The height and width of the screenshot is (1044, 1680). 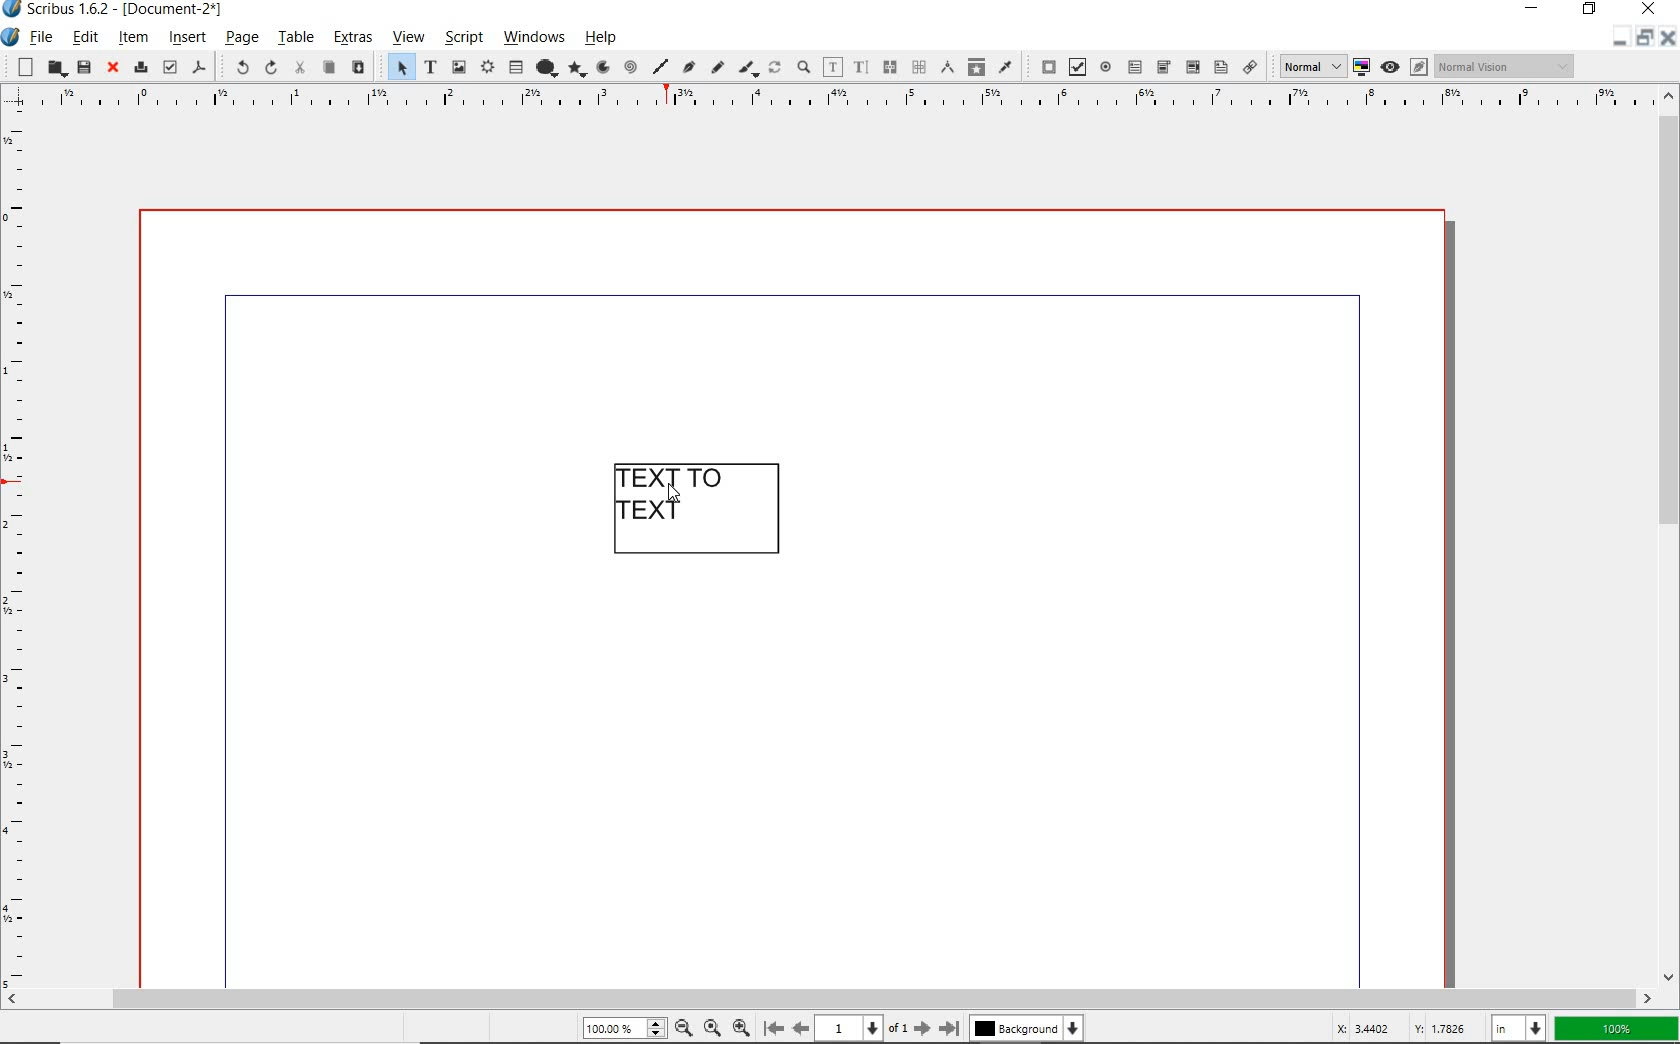 What do you see at coordinates (866, 1028) in the screenshot?
I see `current page` at bounding box center [866, 1028].